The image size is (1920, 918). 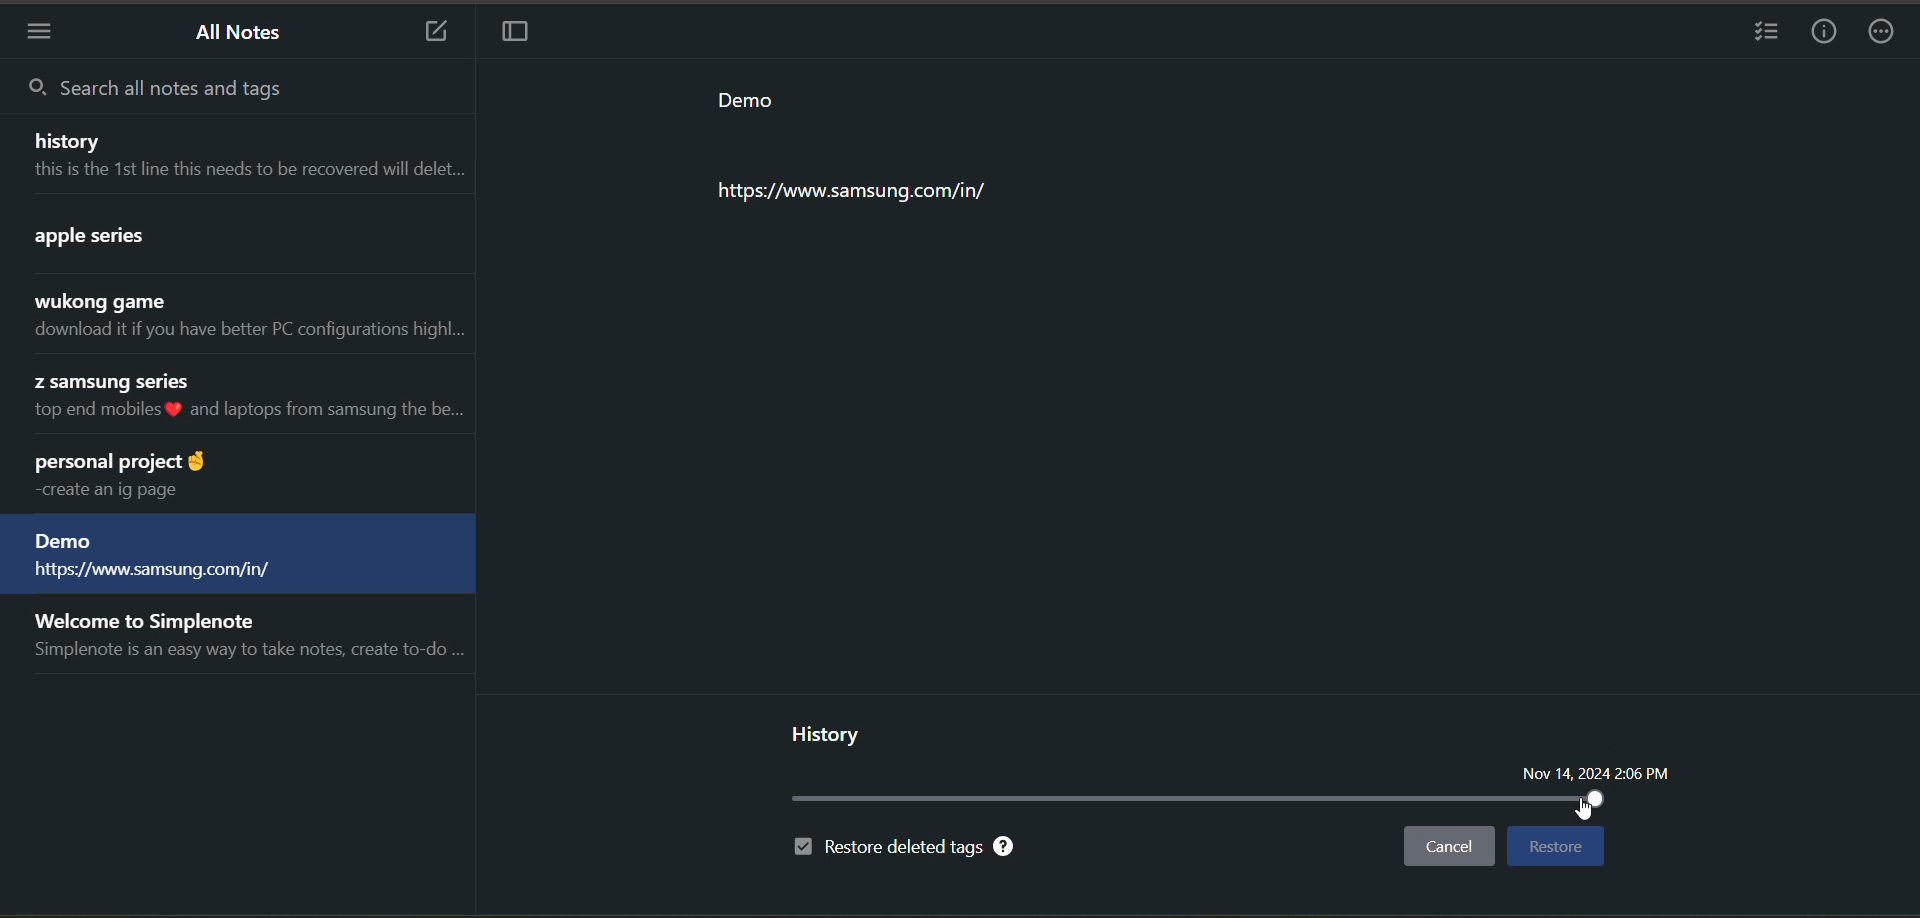 What do you see at coordinates (1887, 34) in the screenshot?
I see `actions` at bounding box center [1887, 34].